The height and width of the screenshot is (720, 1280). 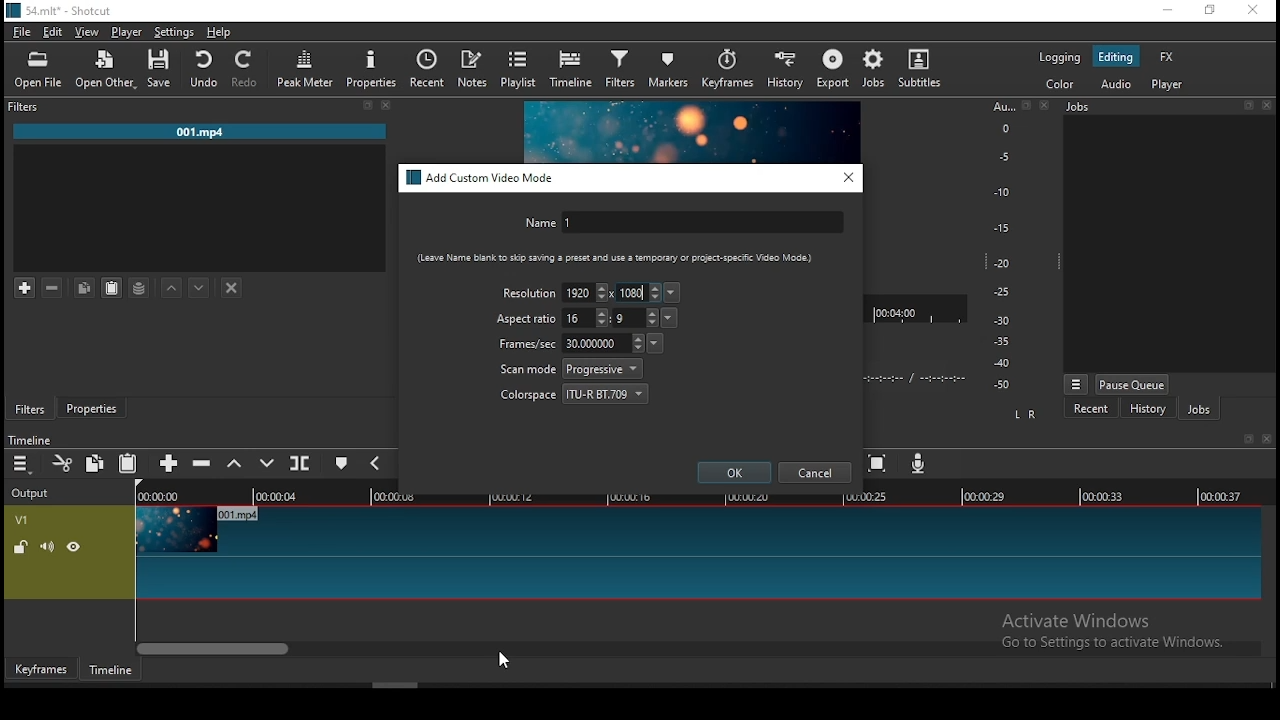 What do you see at coordinates (1003, 228) in the screenshot?
I see `-15` at bounding box center [1003, 228].